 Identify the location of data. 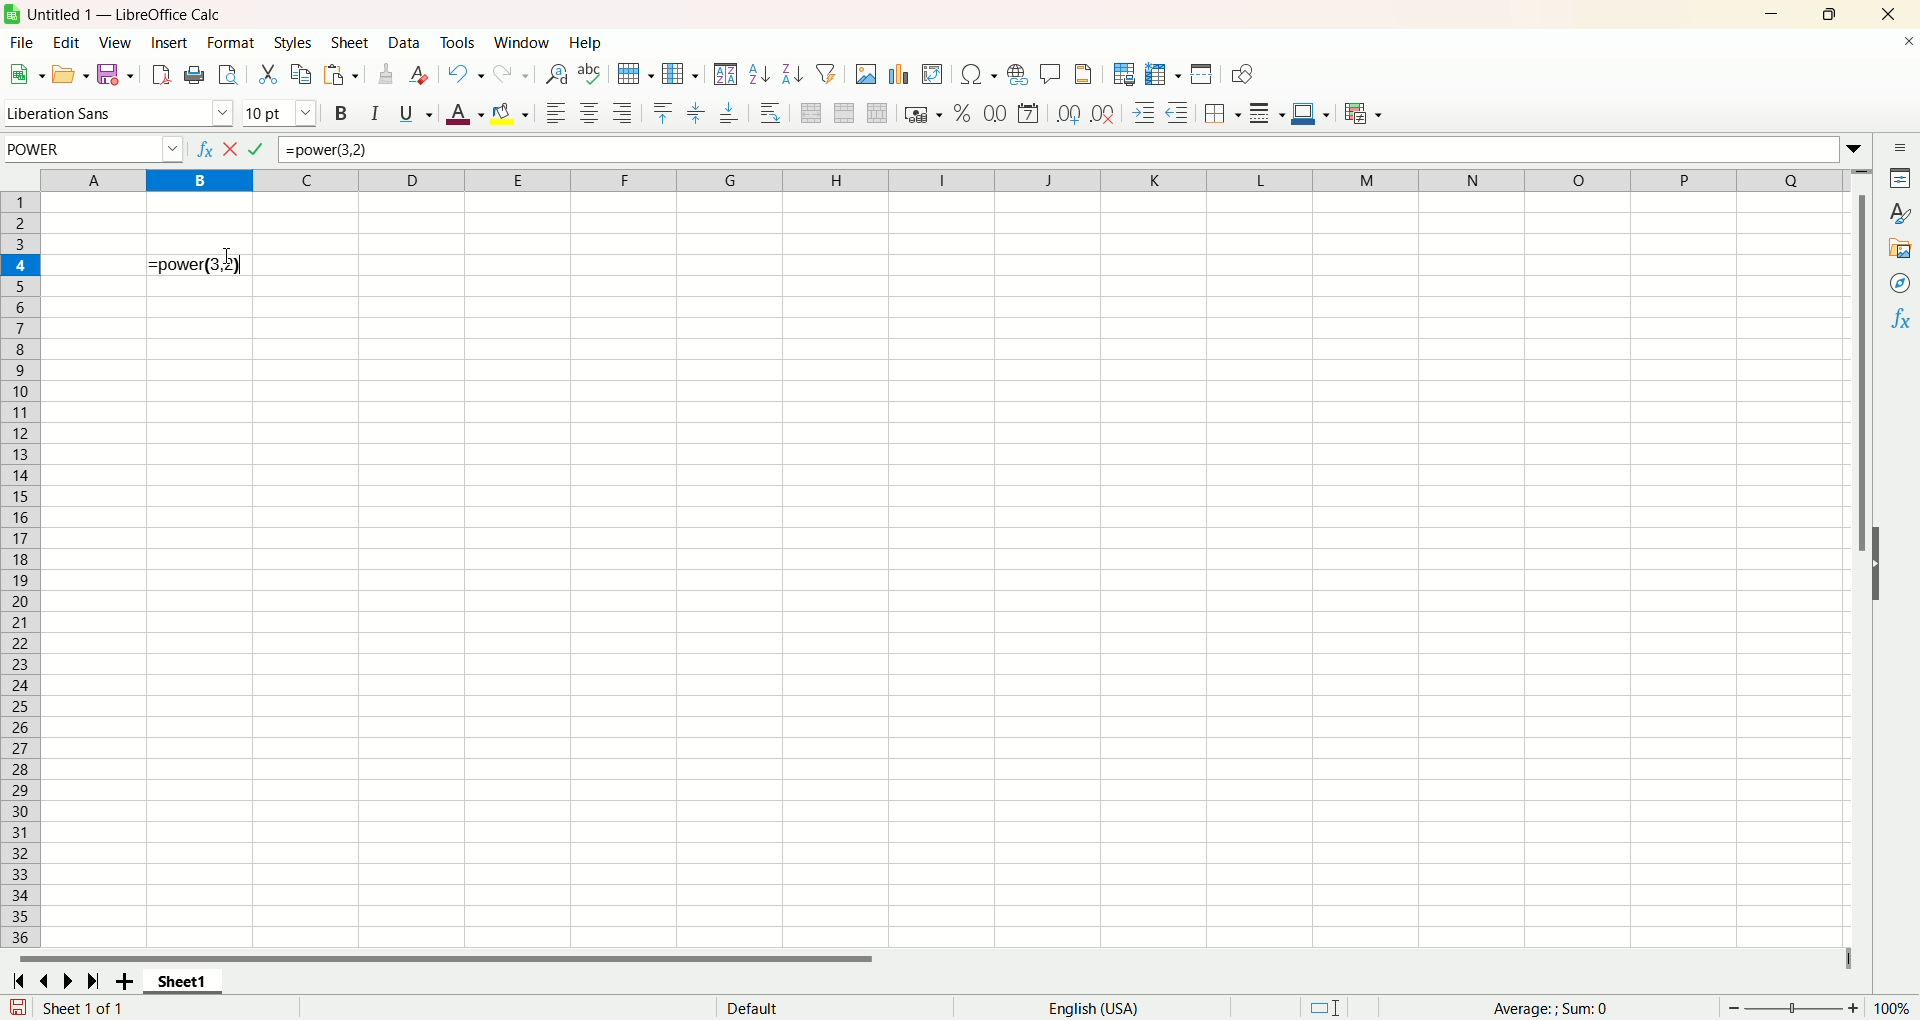
(407, 43).